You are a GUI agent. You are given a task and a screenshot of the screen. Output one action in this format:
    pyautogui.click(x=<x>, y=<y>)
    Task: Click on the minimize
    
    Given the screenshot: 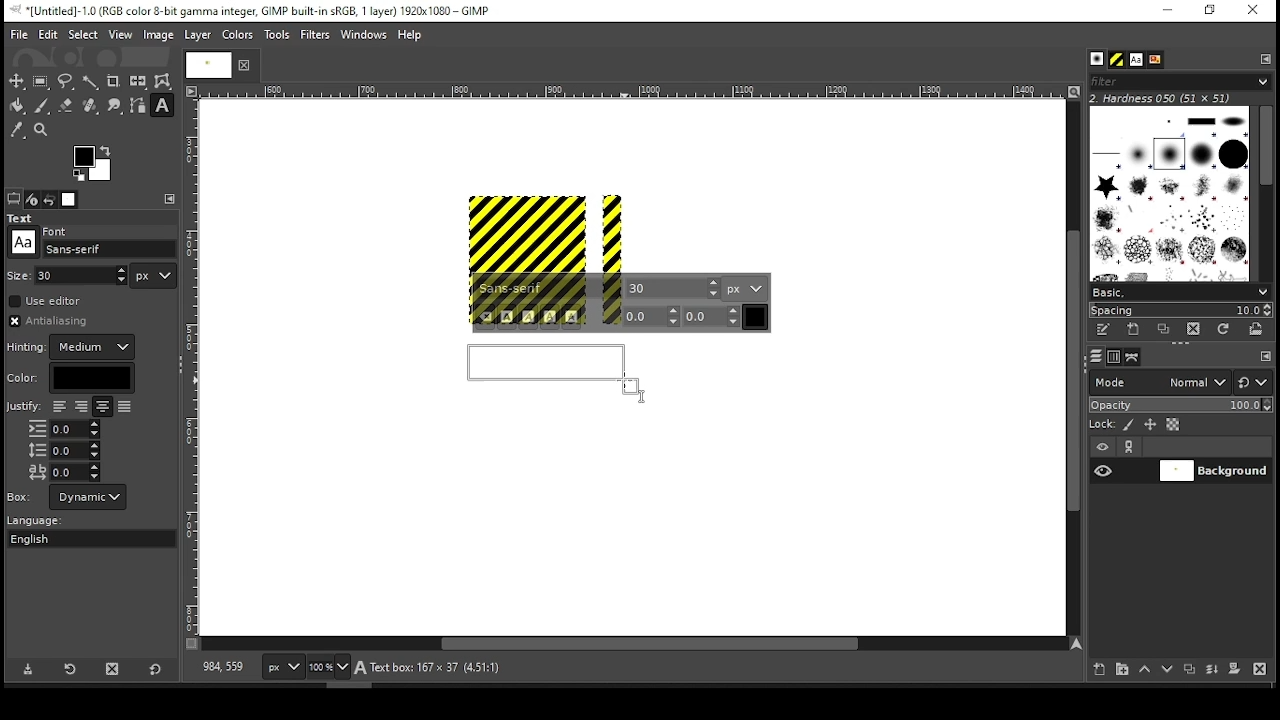 What is the action you would take?
    pyautogui.click(x=1166, y=11)
    